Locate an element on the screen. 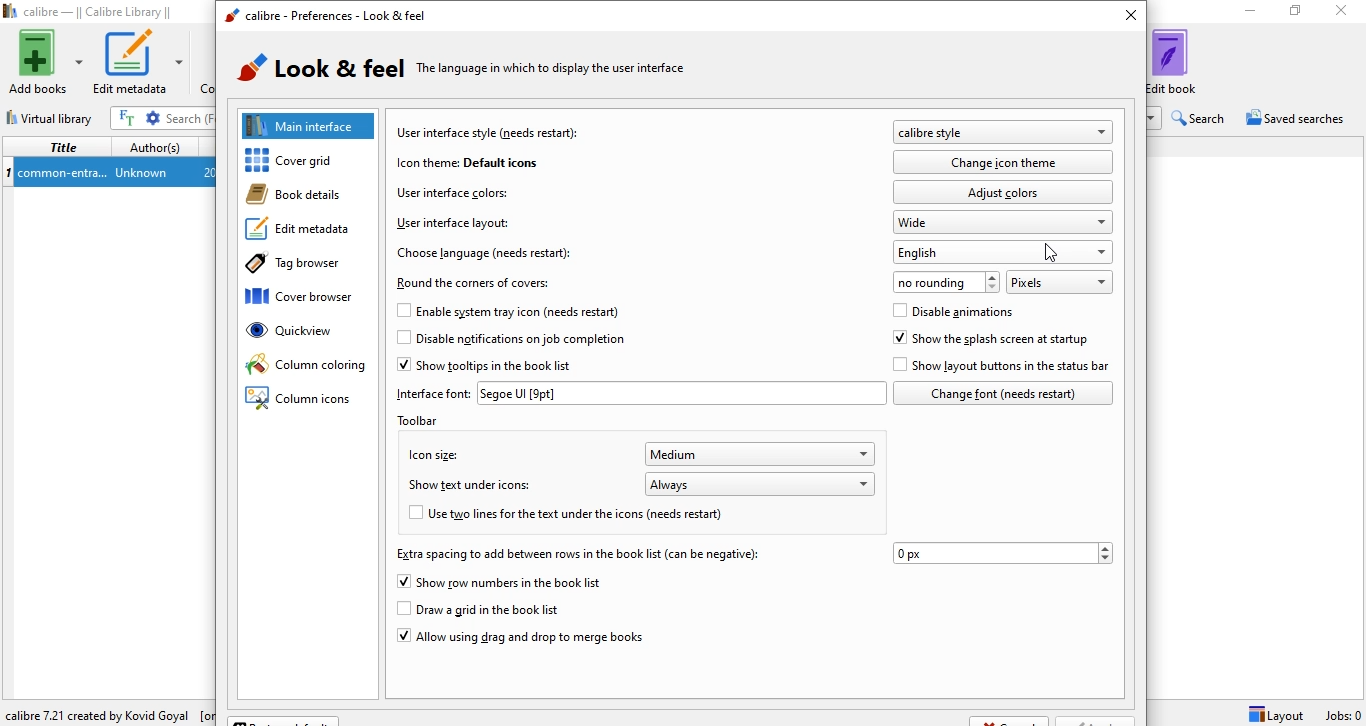  Add books is located at coordinates (44, 62).